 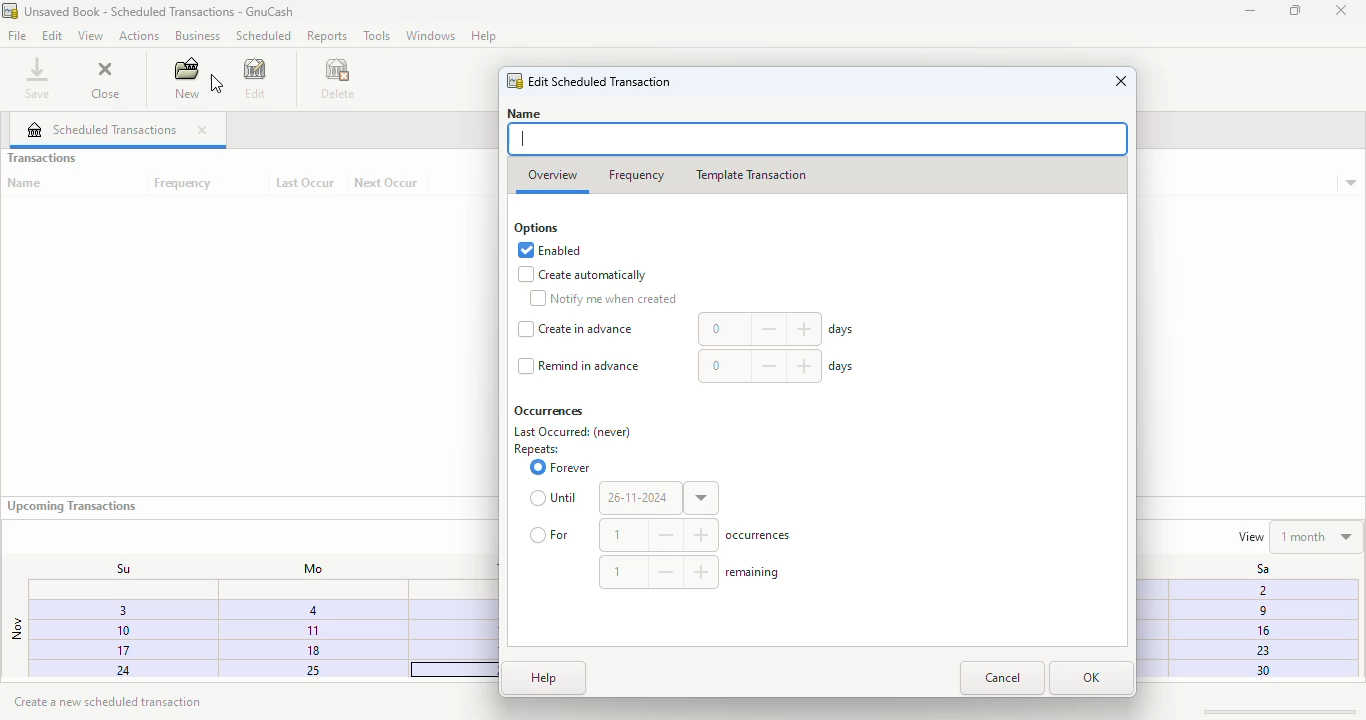 I want to click on name, so click(x=524, y=113).